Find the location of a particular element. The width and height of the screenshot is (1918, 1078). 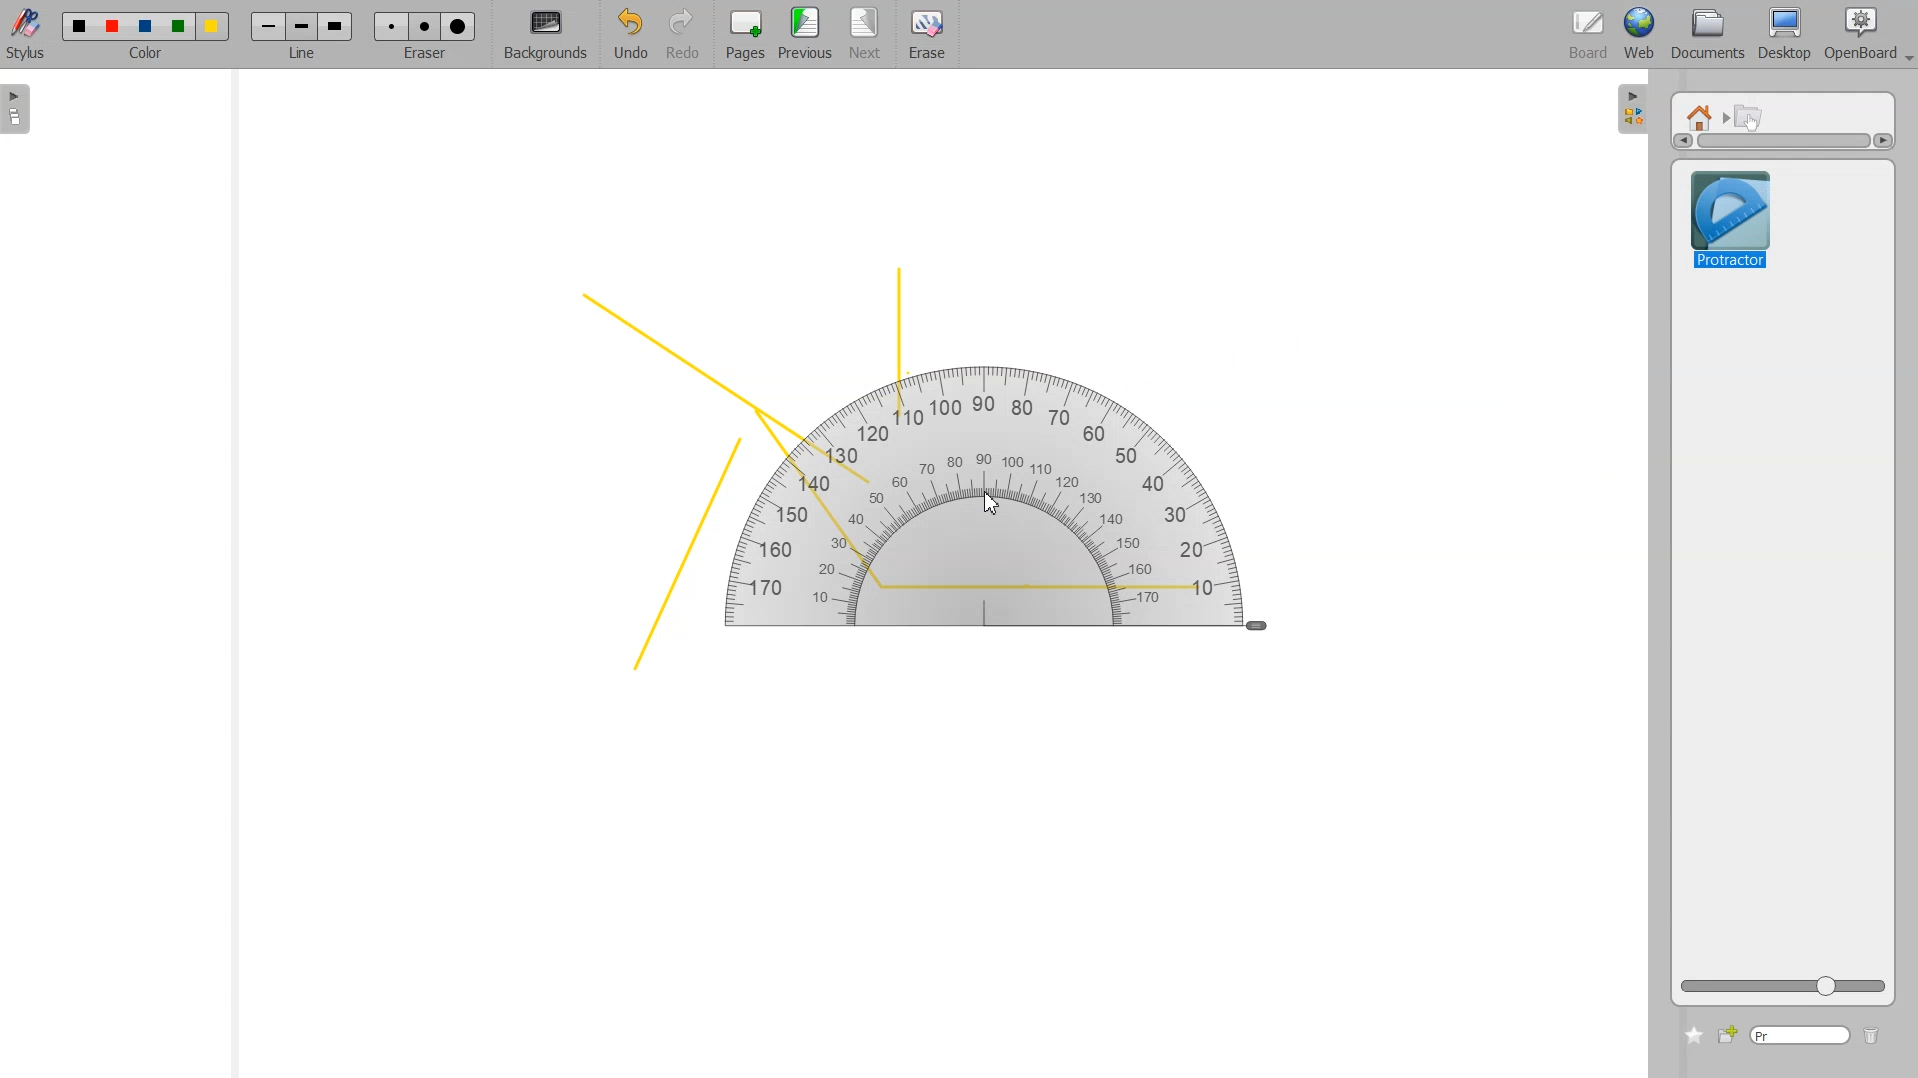

Web is located at coordinates (1640, 35).